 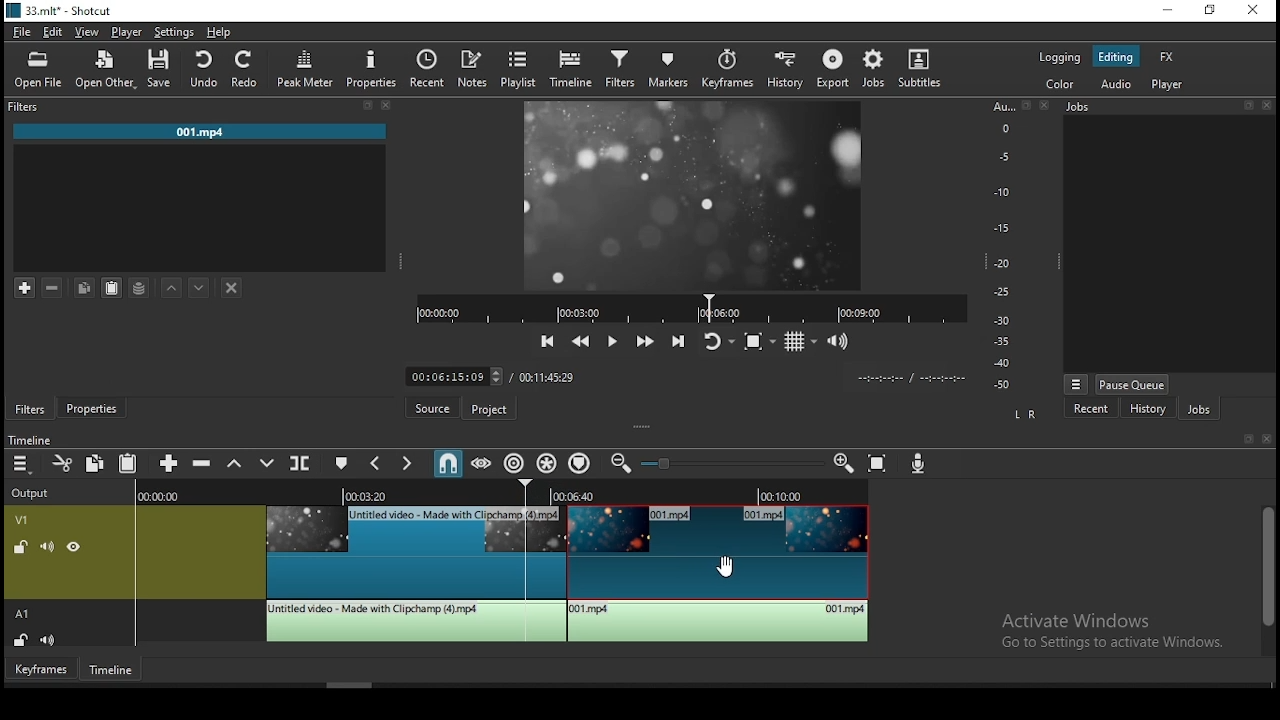 I want to click on video track, so click(x=21, y=520).